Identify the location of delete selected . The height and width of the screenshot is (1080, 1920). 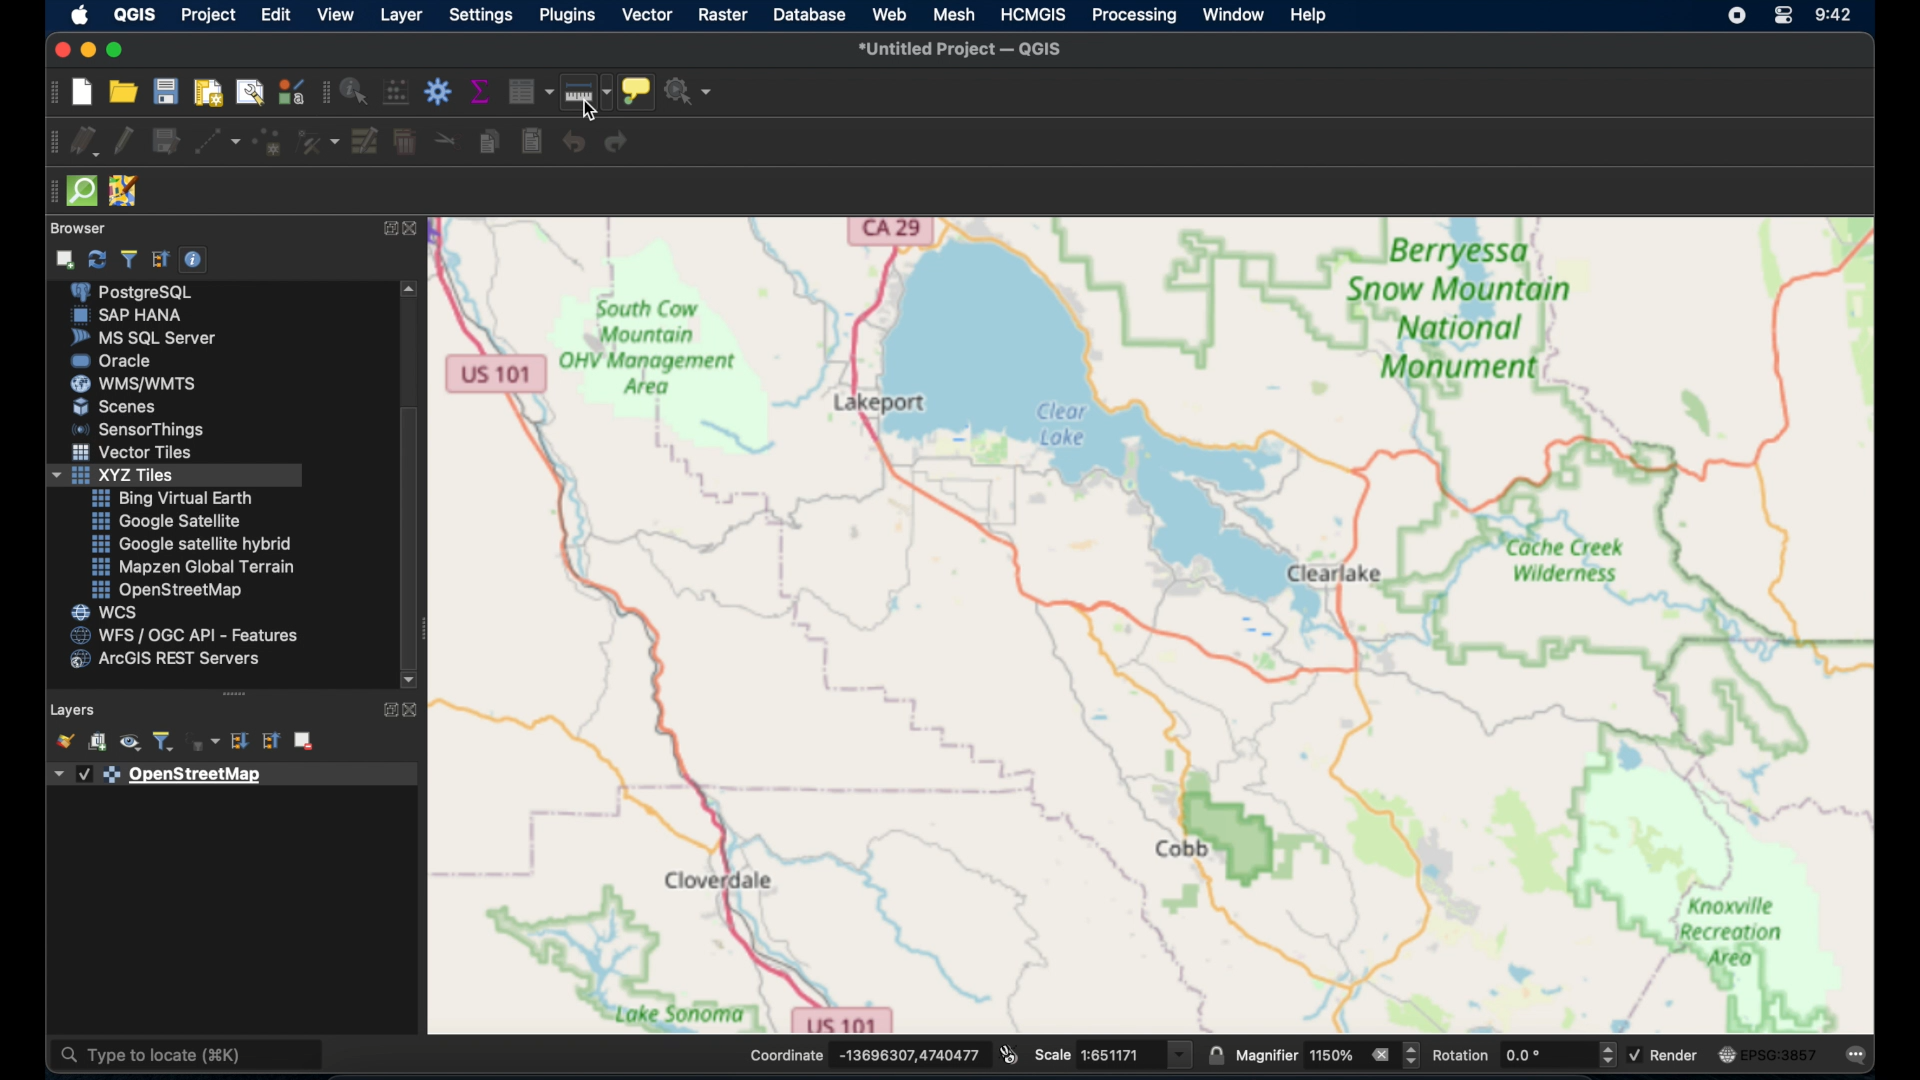
(404, 143).